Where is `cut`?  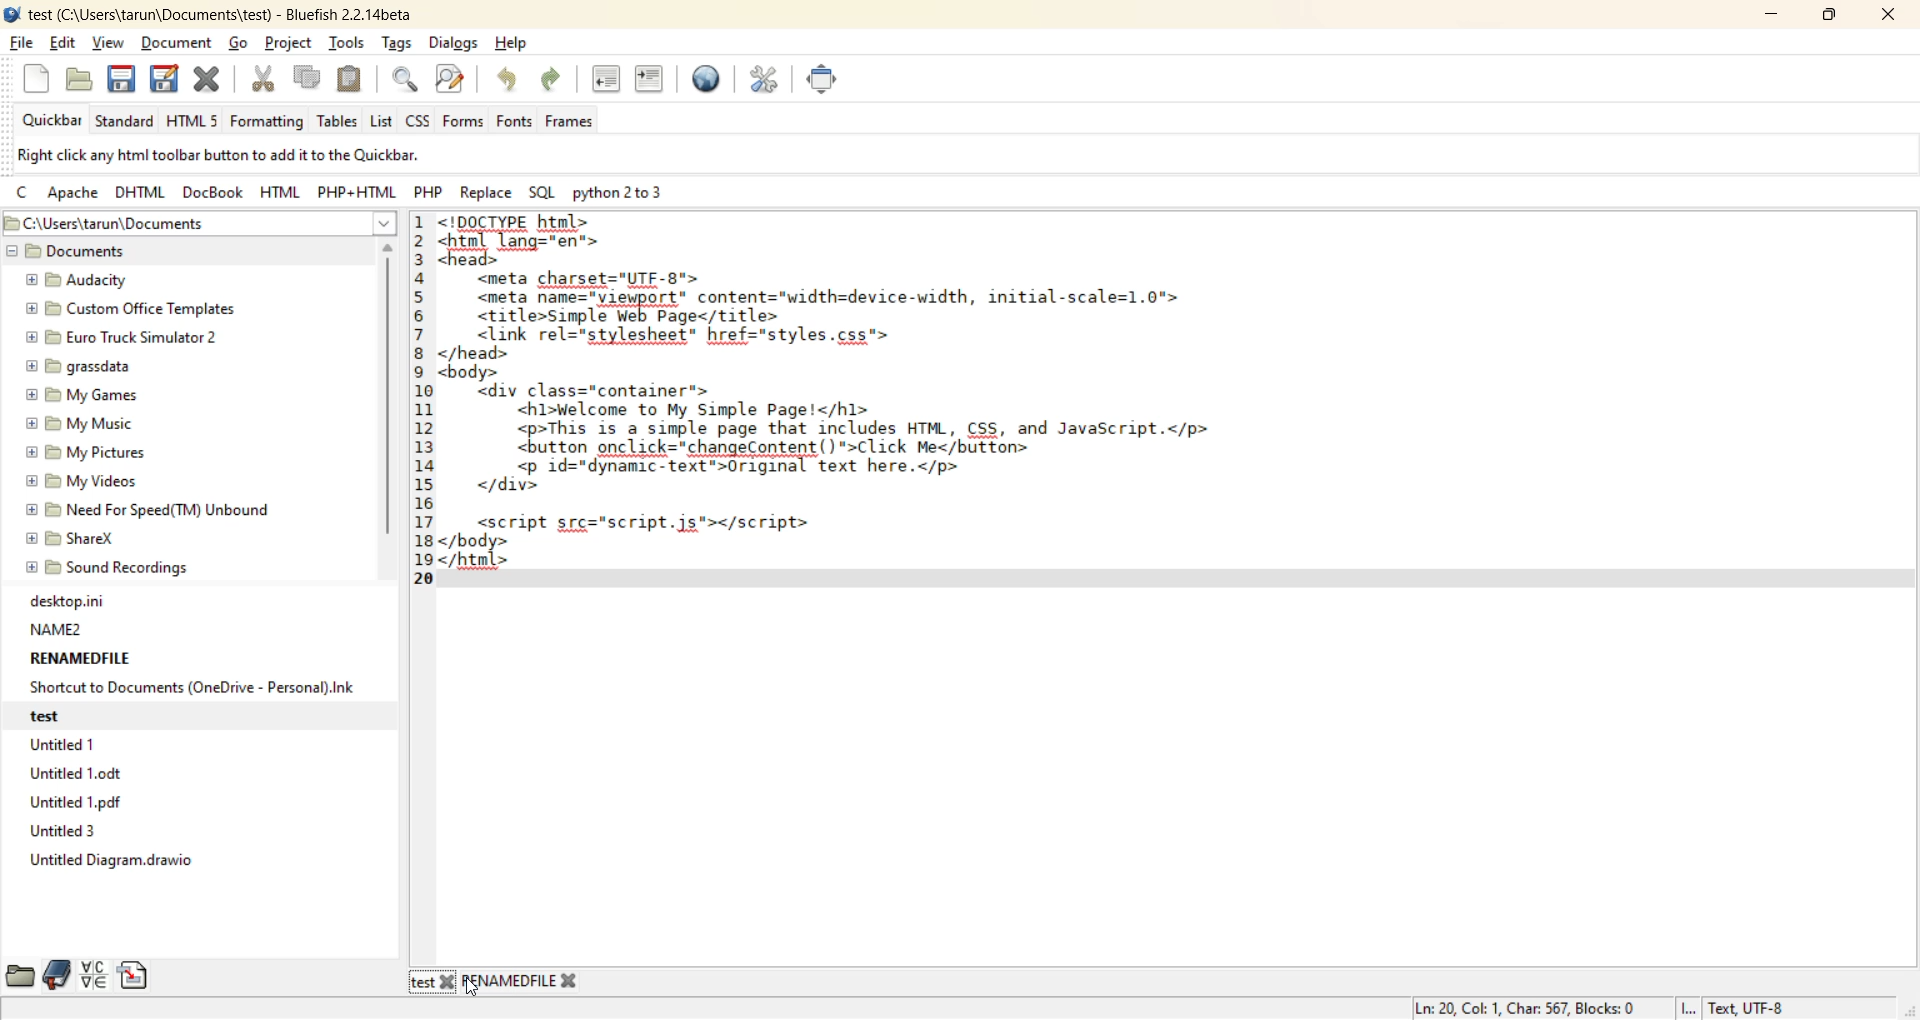 cut is located at coordinates (263, 81).